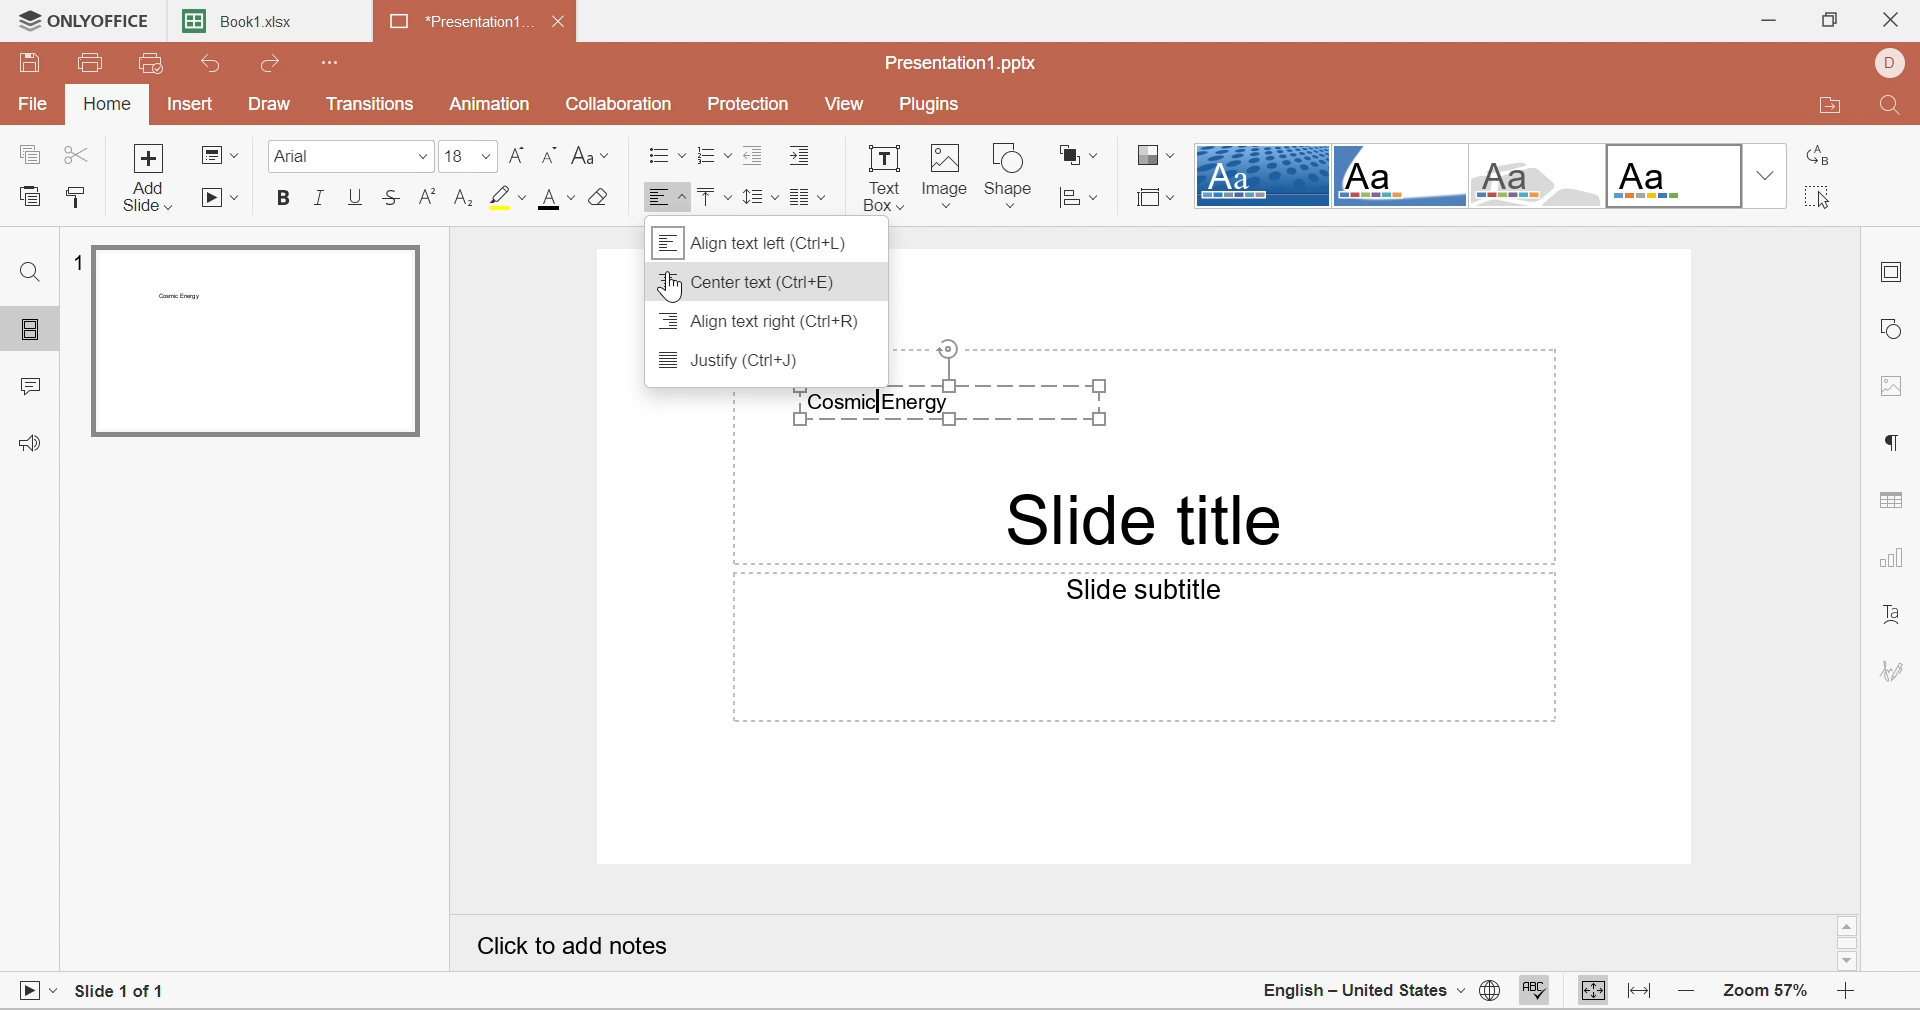 The height and width of the screenshot is (1010, 1920). Describe the element at coordinates (219, 154) in the screenshot. I see `Change slide layout` at that location.